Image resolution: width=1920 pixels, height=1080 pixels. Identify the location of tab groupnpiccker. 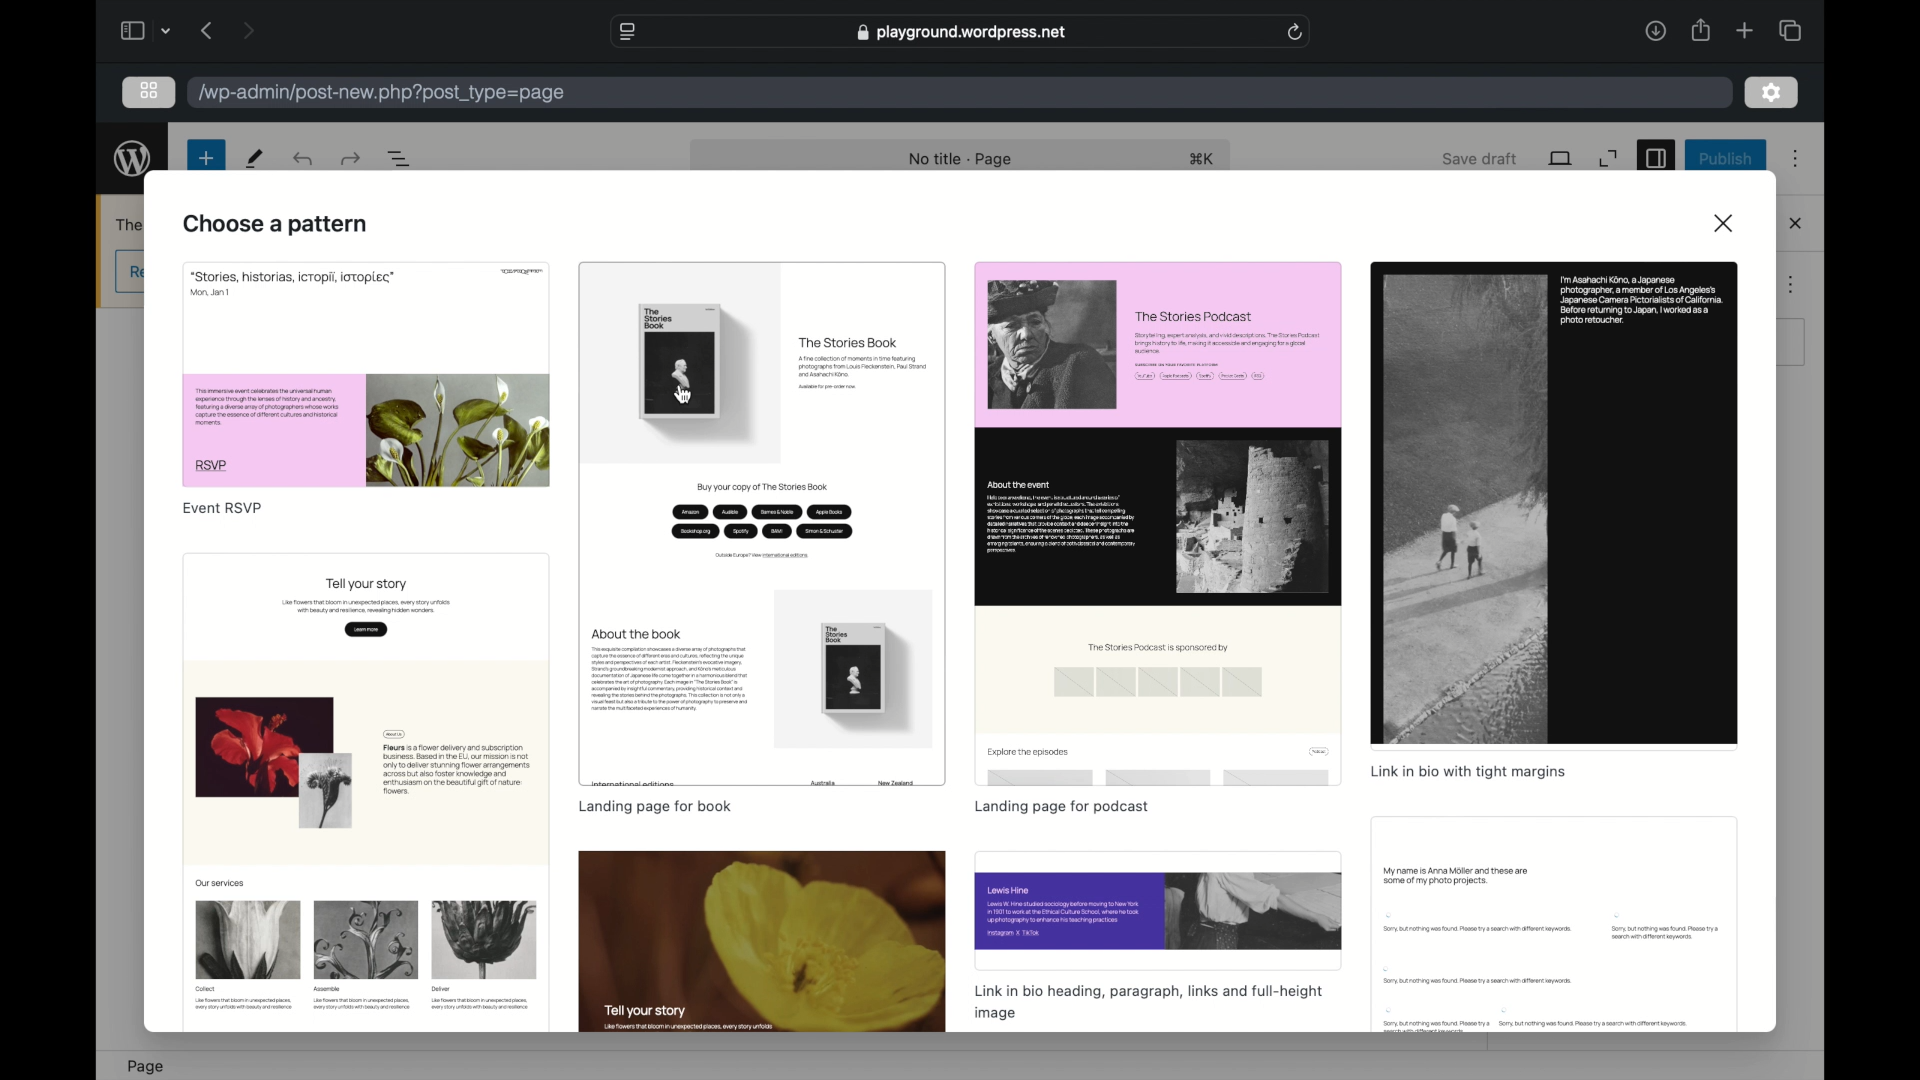
(166, 31).